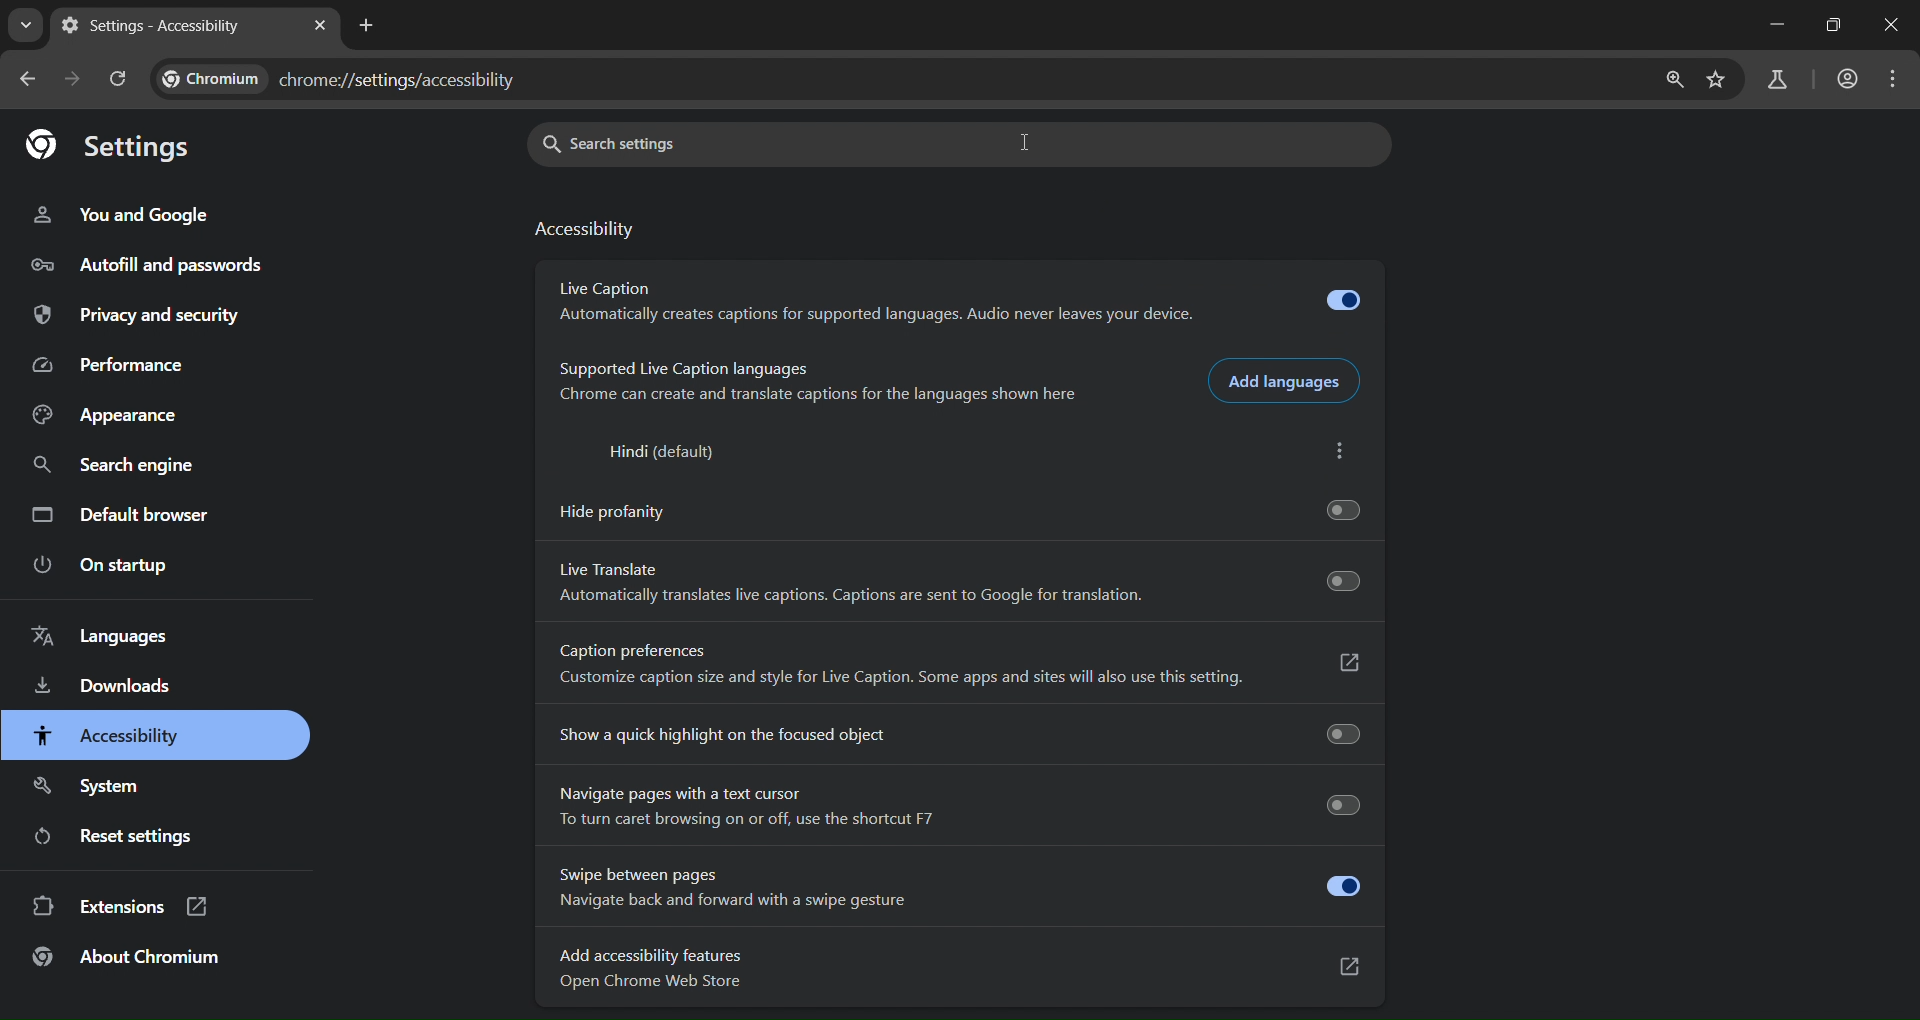 The width and height of the screenshot is (1920, 1020). What do you see at coordinates (1348, 454) in the screenshot?
I see `more actions` at bounding box center [1348, 454].